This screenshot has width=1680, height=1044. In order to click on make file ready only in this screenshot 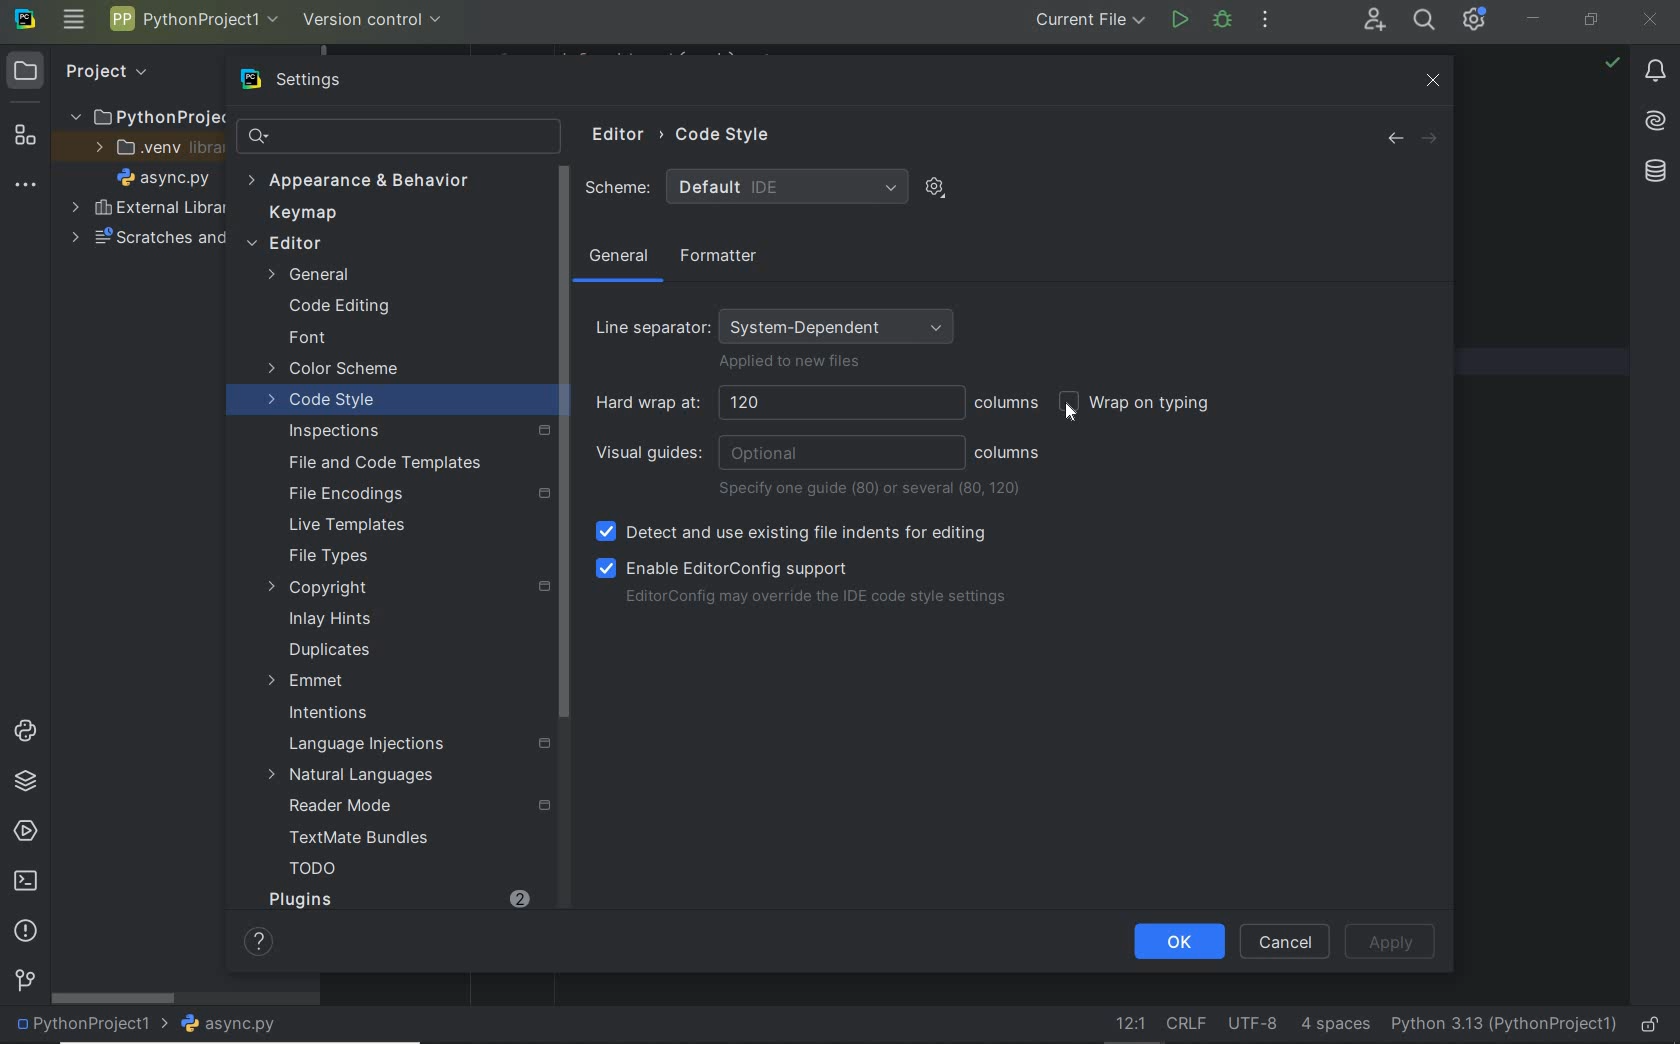, I will do `click(1653, 1025)`.